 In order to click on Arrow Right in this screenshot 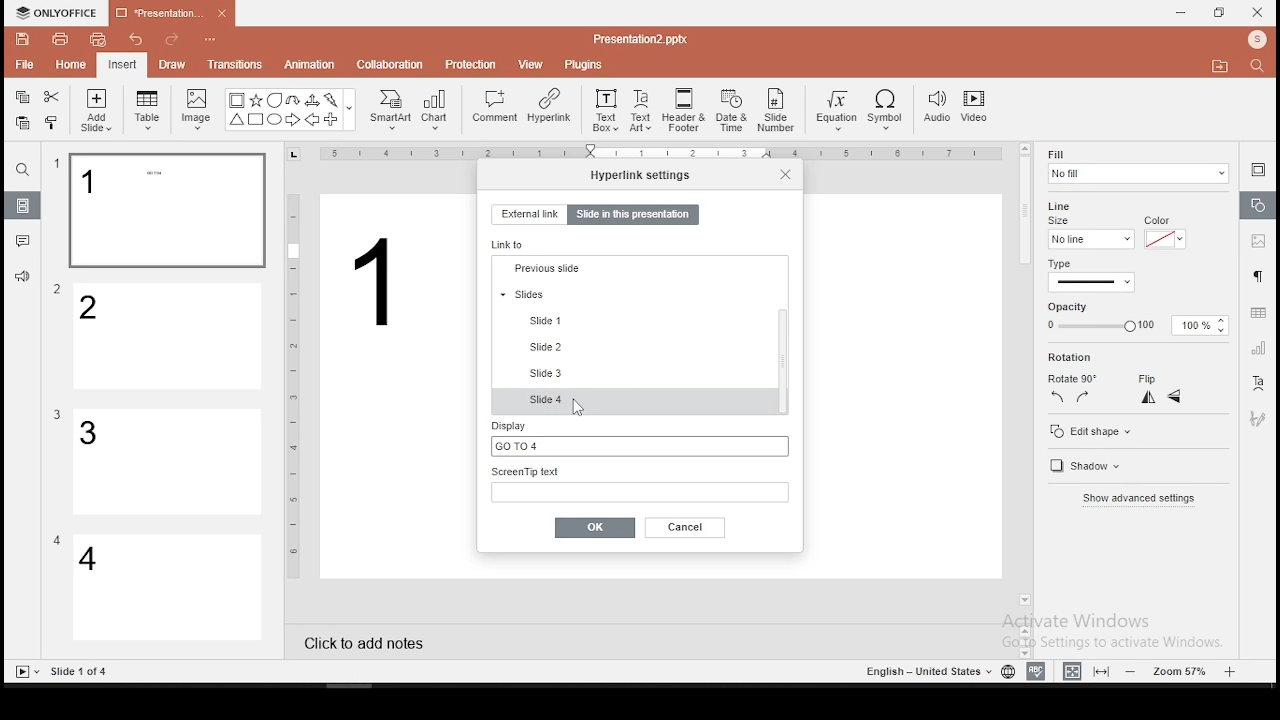, I will do `click(294, 121)`.